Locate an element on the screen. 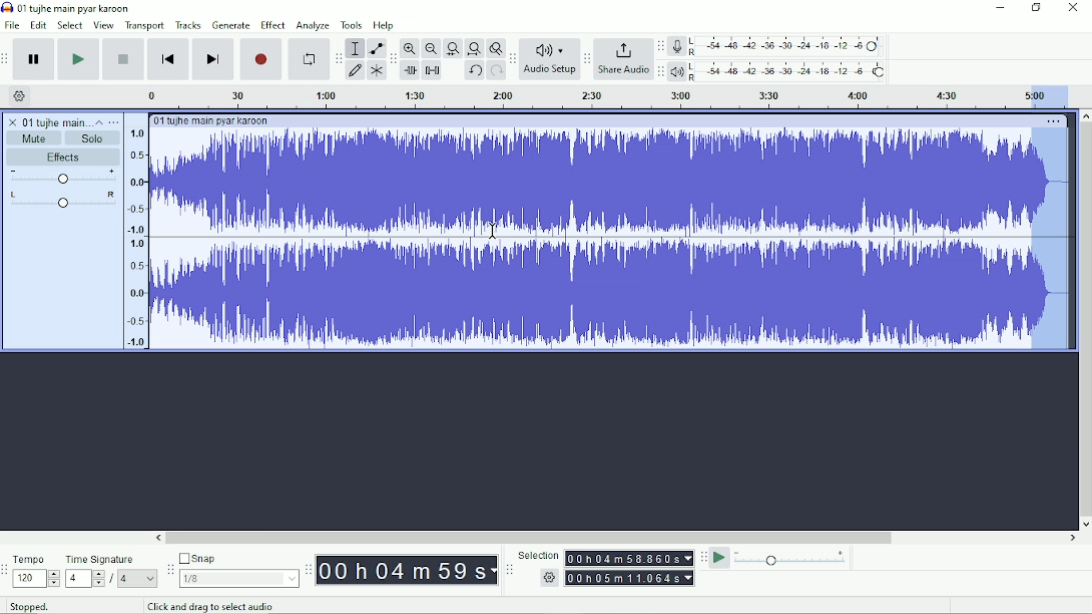 This screenshot has height=614, width=1092. 4 is located at coordinates (84, 580).